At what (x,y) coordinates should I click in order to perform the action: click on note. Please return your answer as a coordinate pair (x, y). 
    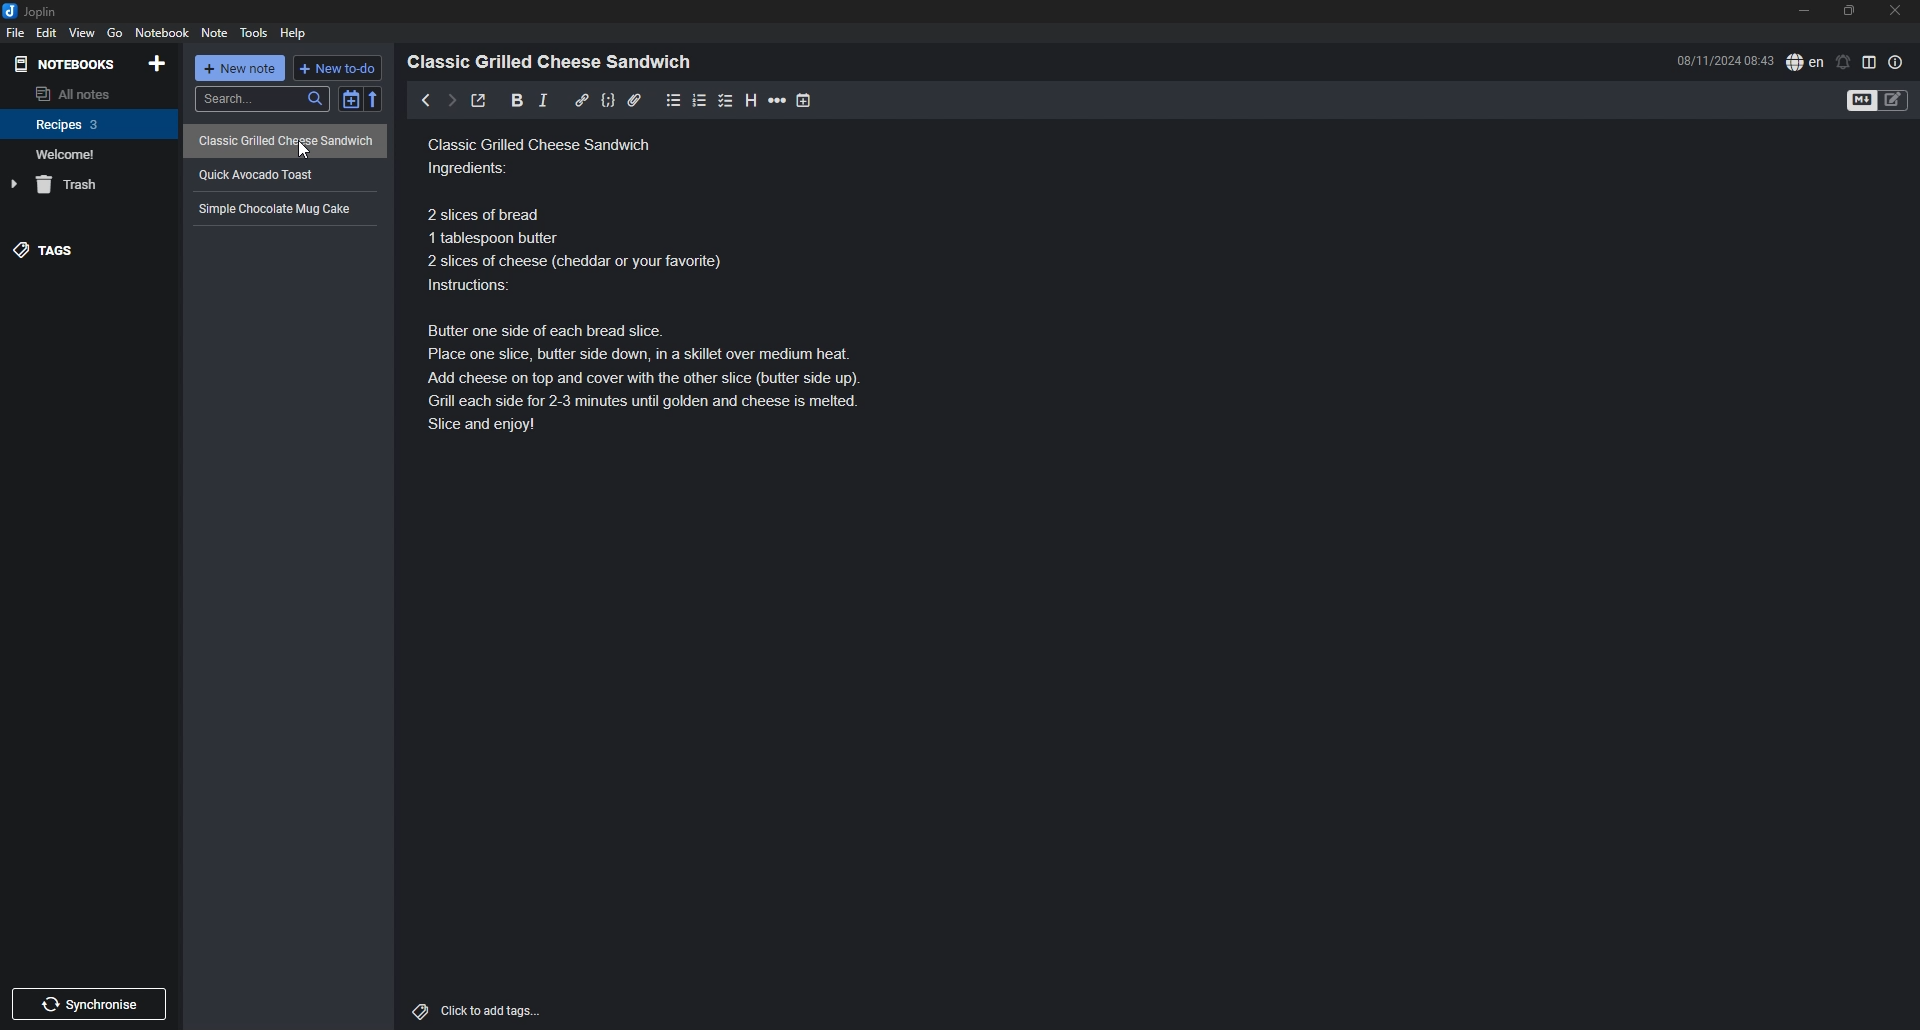
    Looking at the image, I should click on (213, 33).